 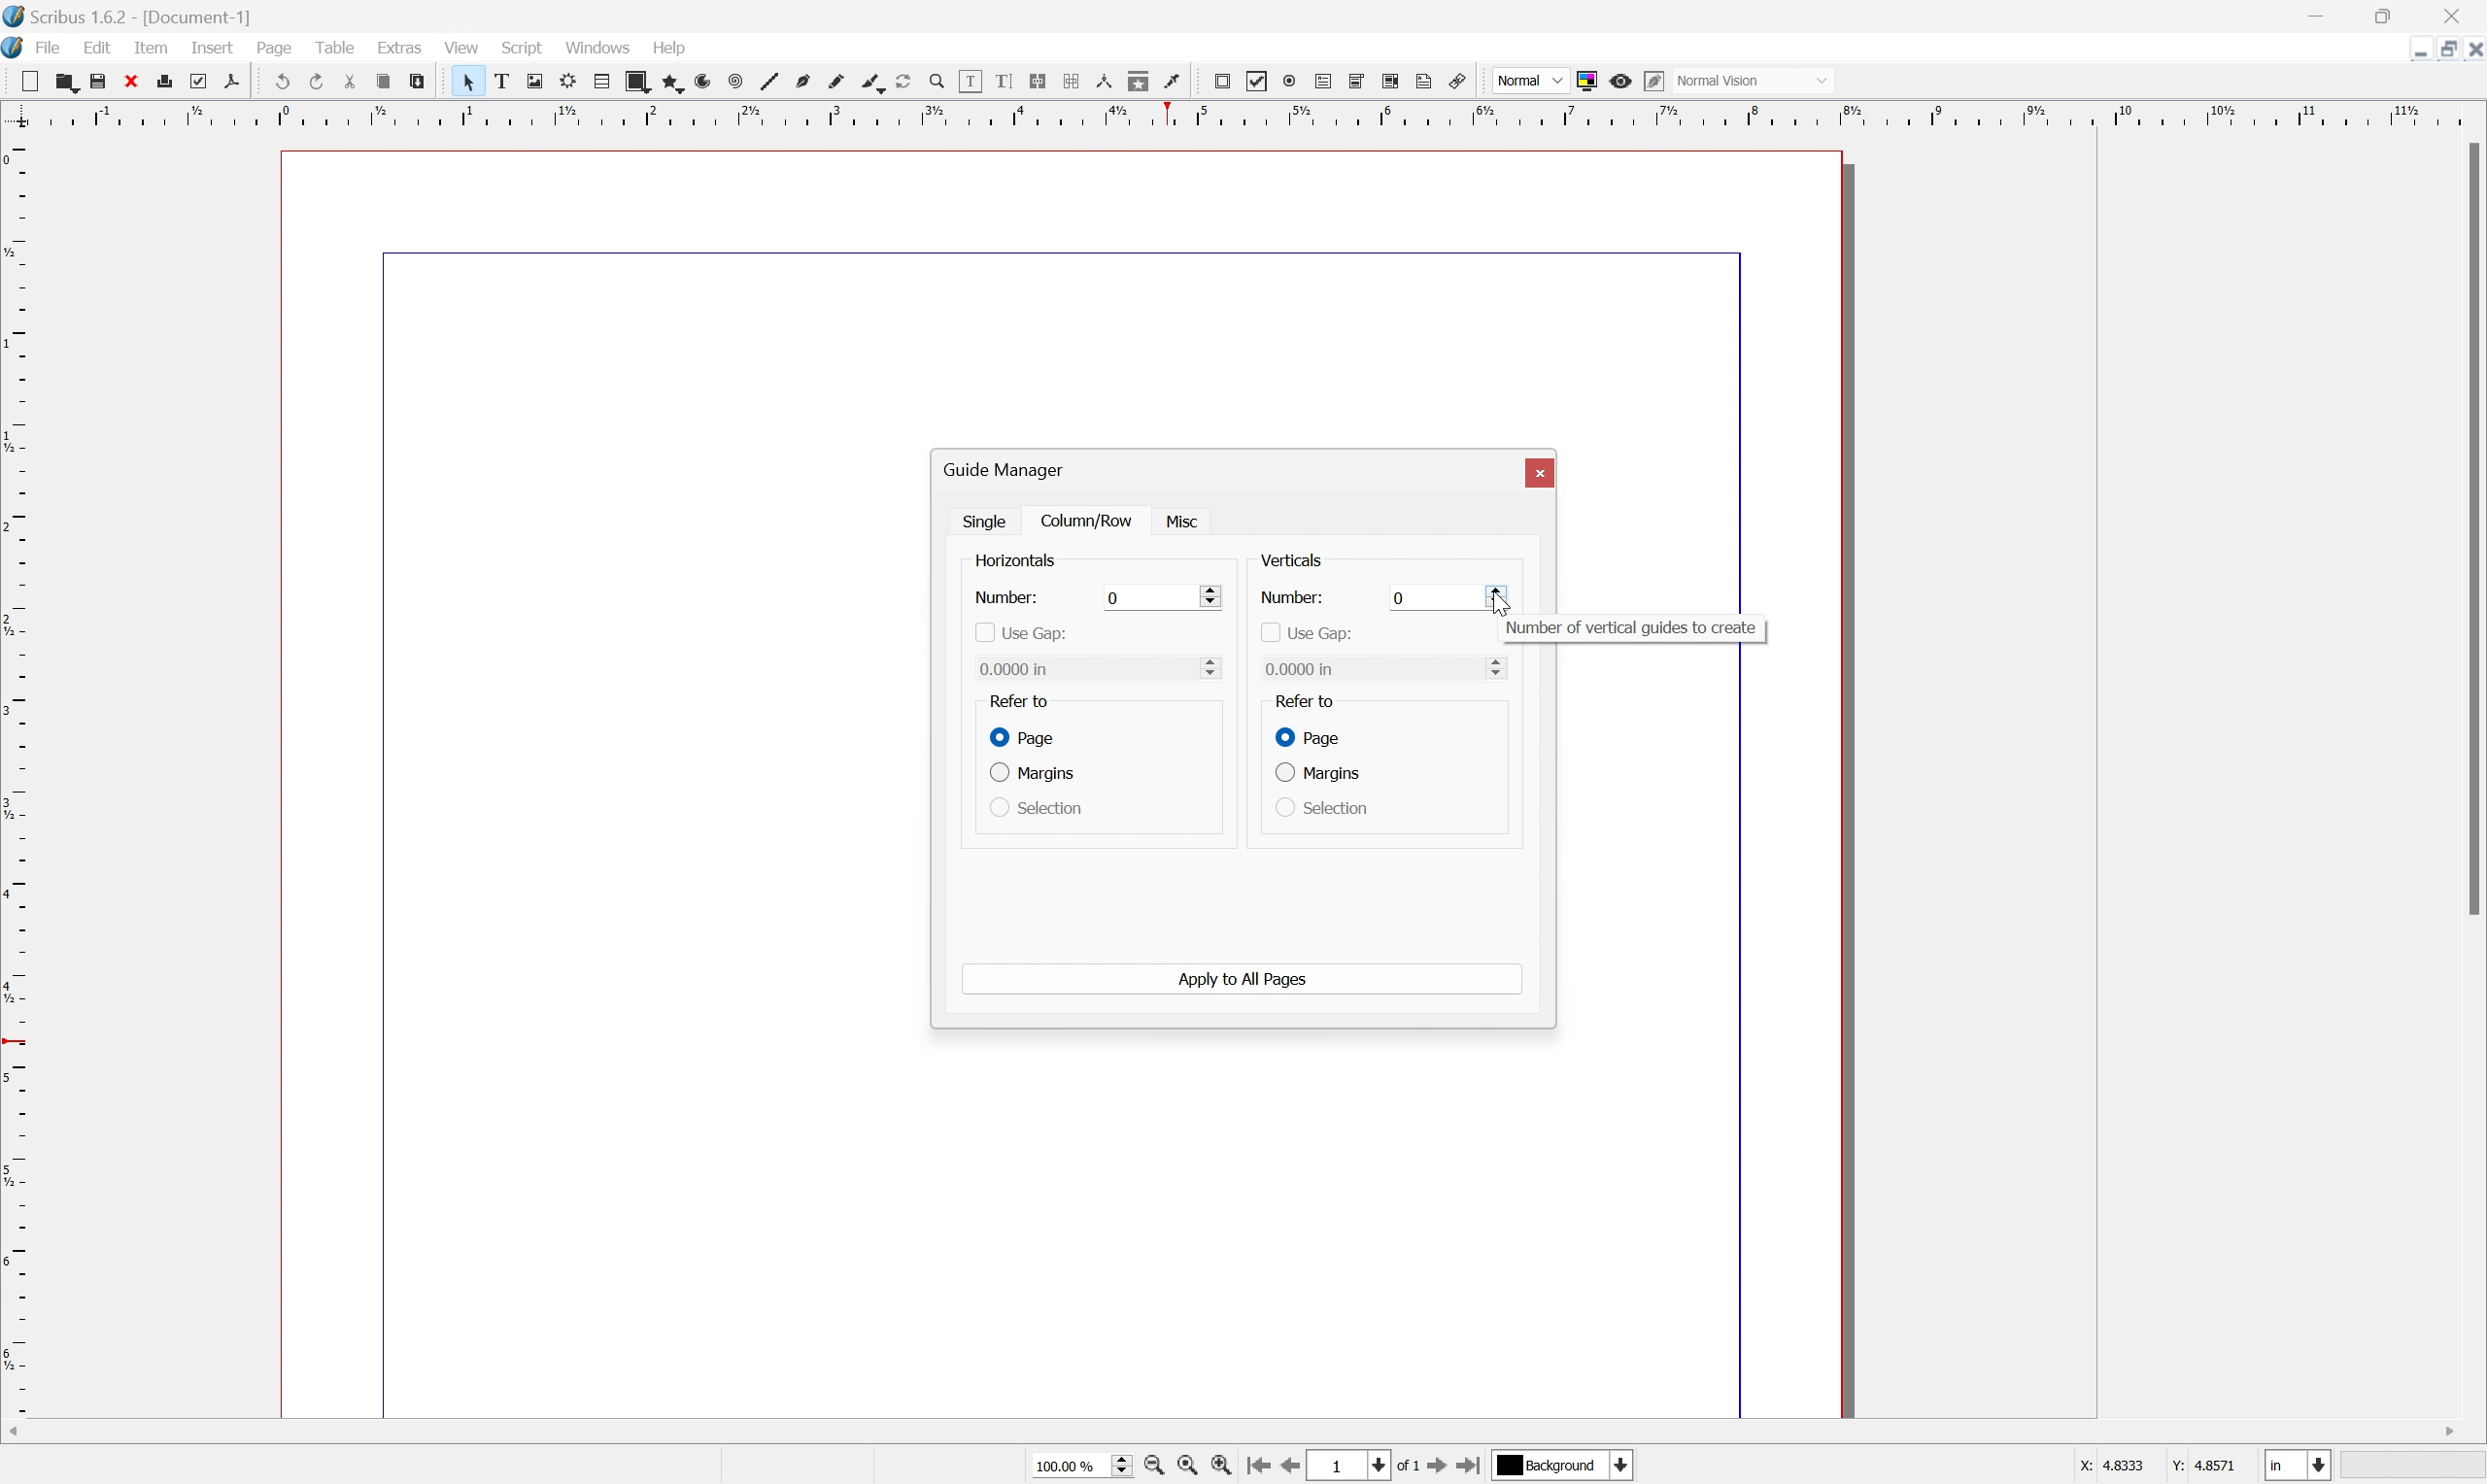 What do you see at coordinates (1504, 603) in the screenshot?
I see `cursor` at bounding box center [1504, 603].